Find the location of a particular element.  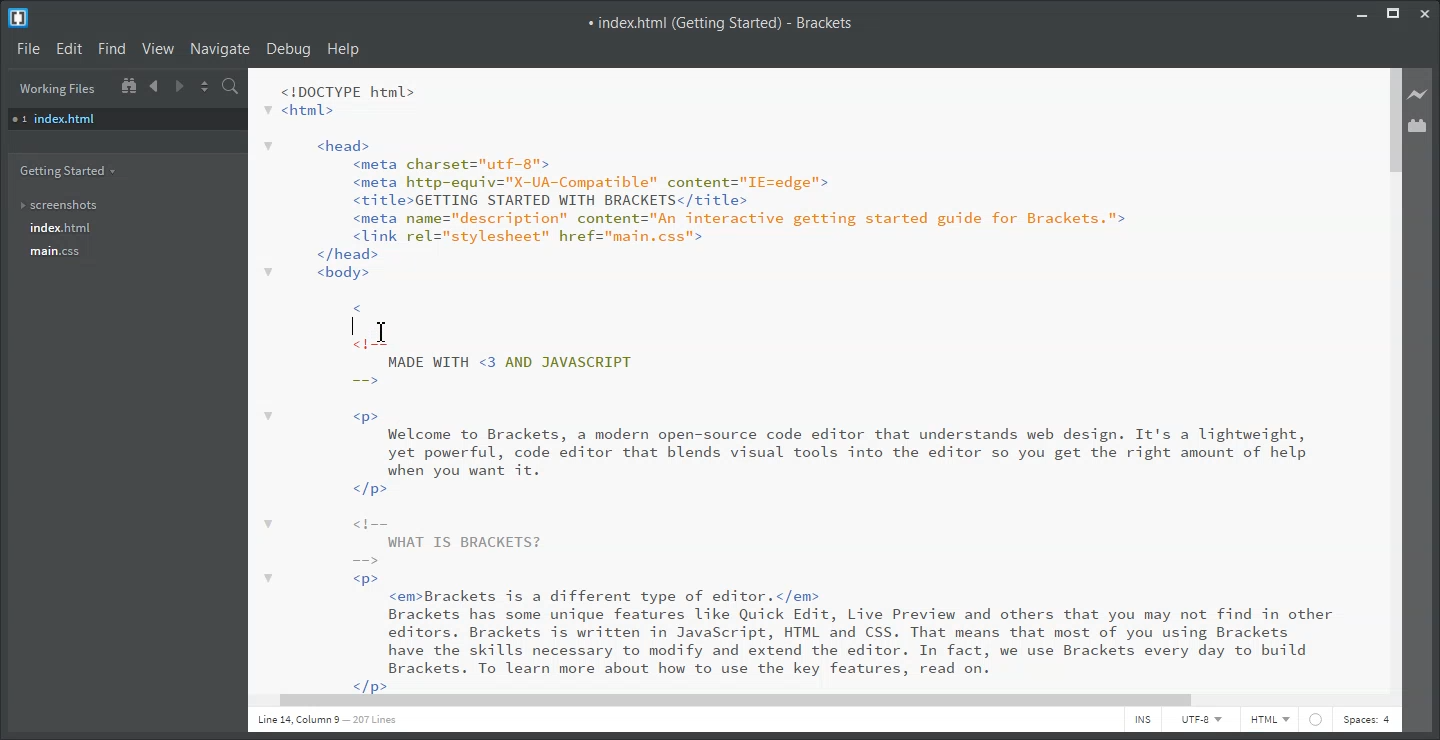

Close is located at coordinates (1426, 13).